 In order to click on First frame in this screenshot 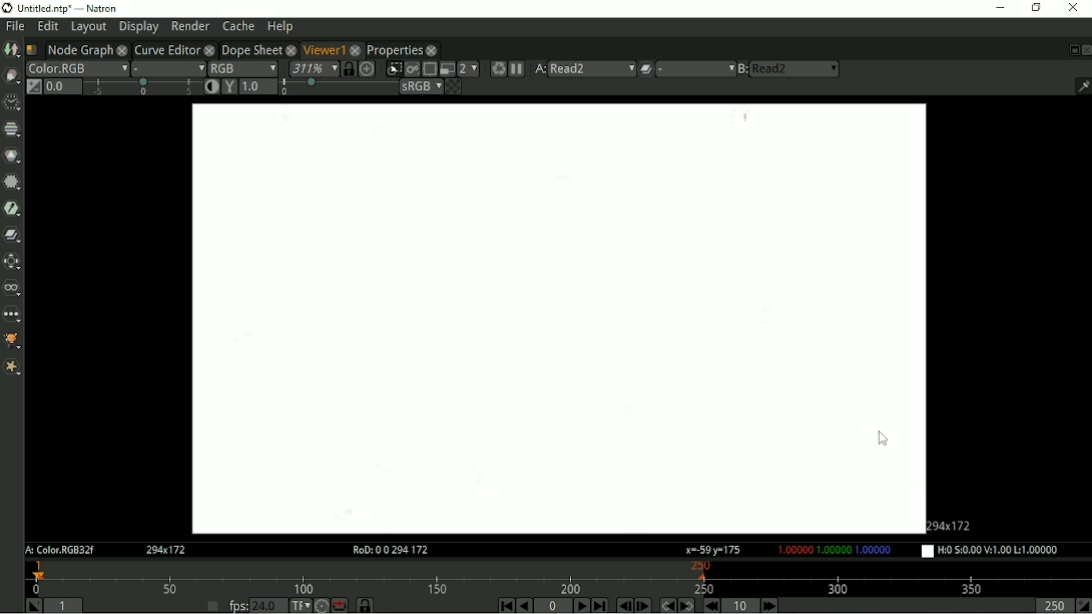, I will do `click(505, 605)`.